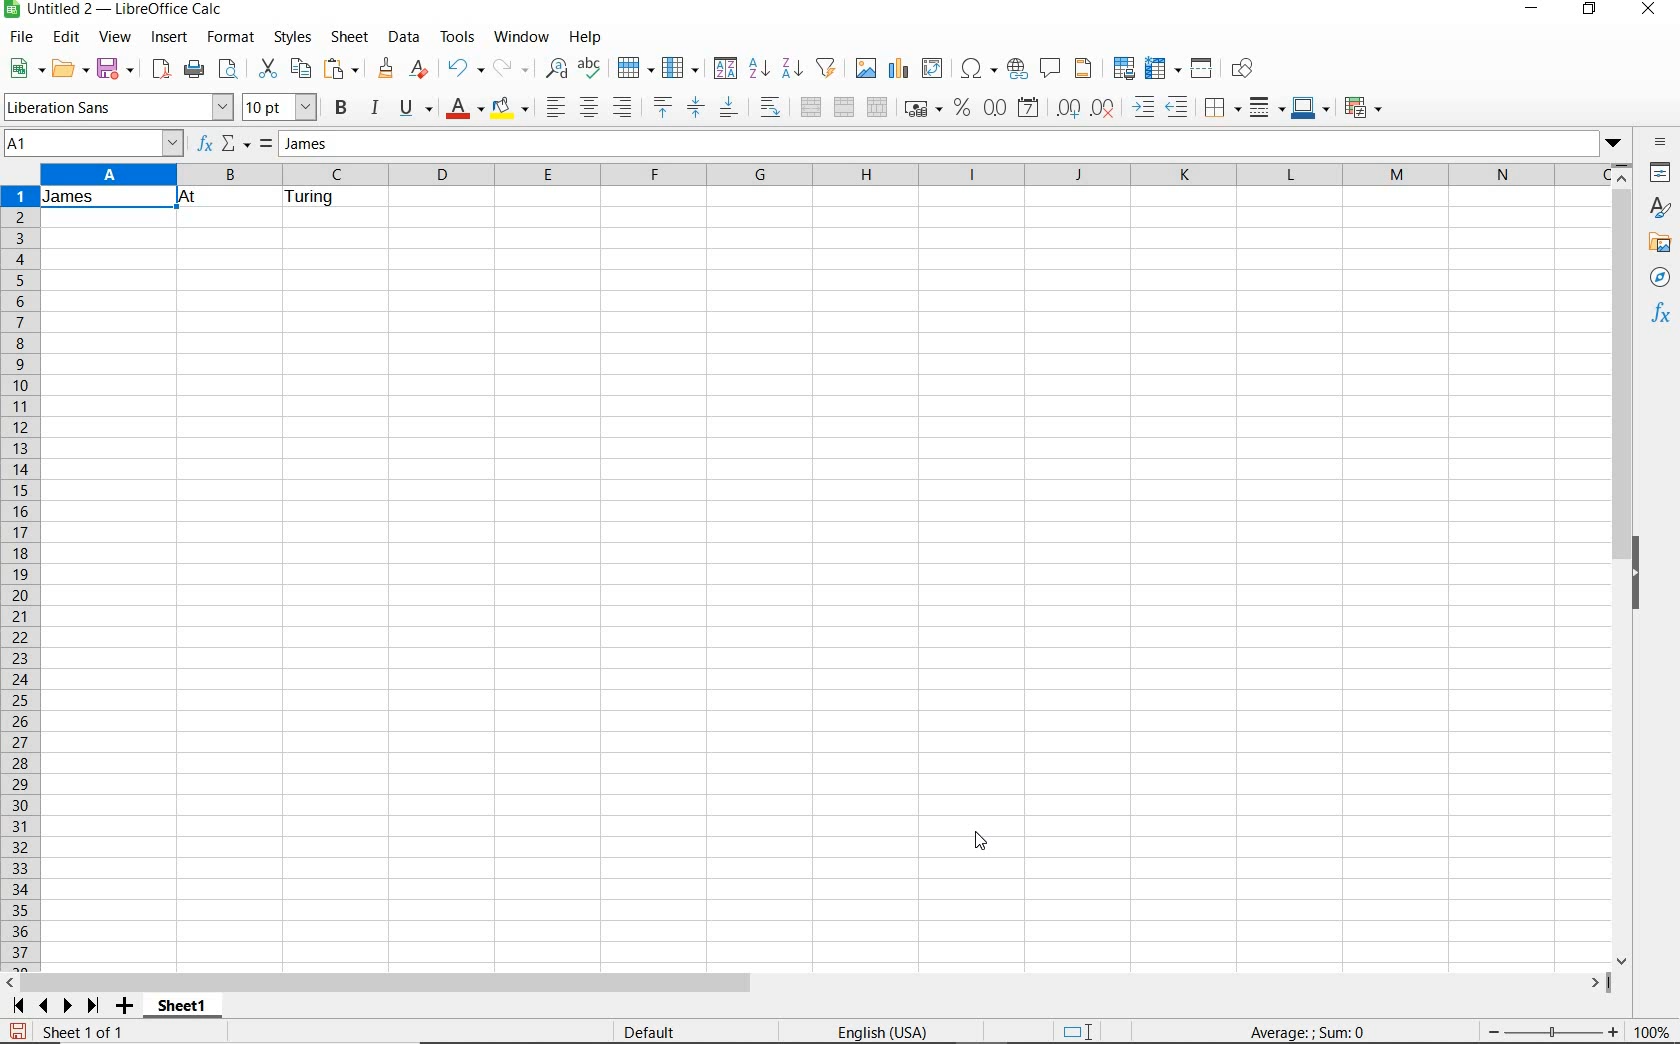 This screenshot has width=1680, height=1044. Describe the element at coordinates (68, 38) in the screenshot. I see `edit` at that location.